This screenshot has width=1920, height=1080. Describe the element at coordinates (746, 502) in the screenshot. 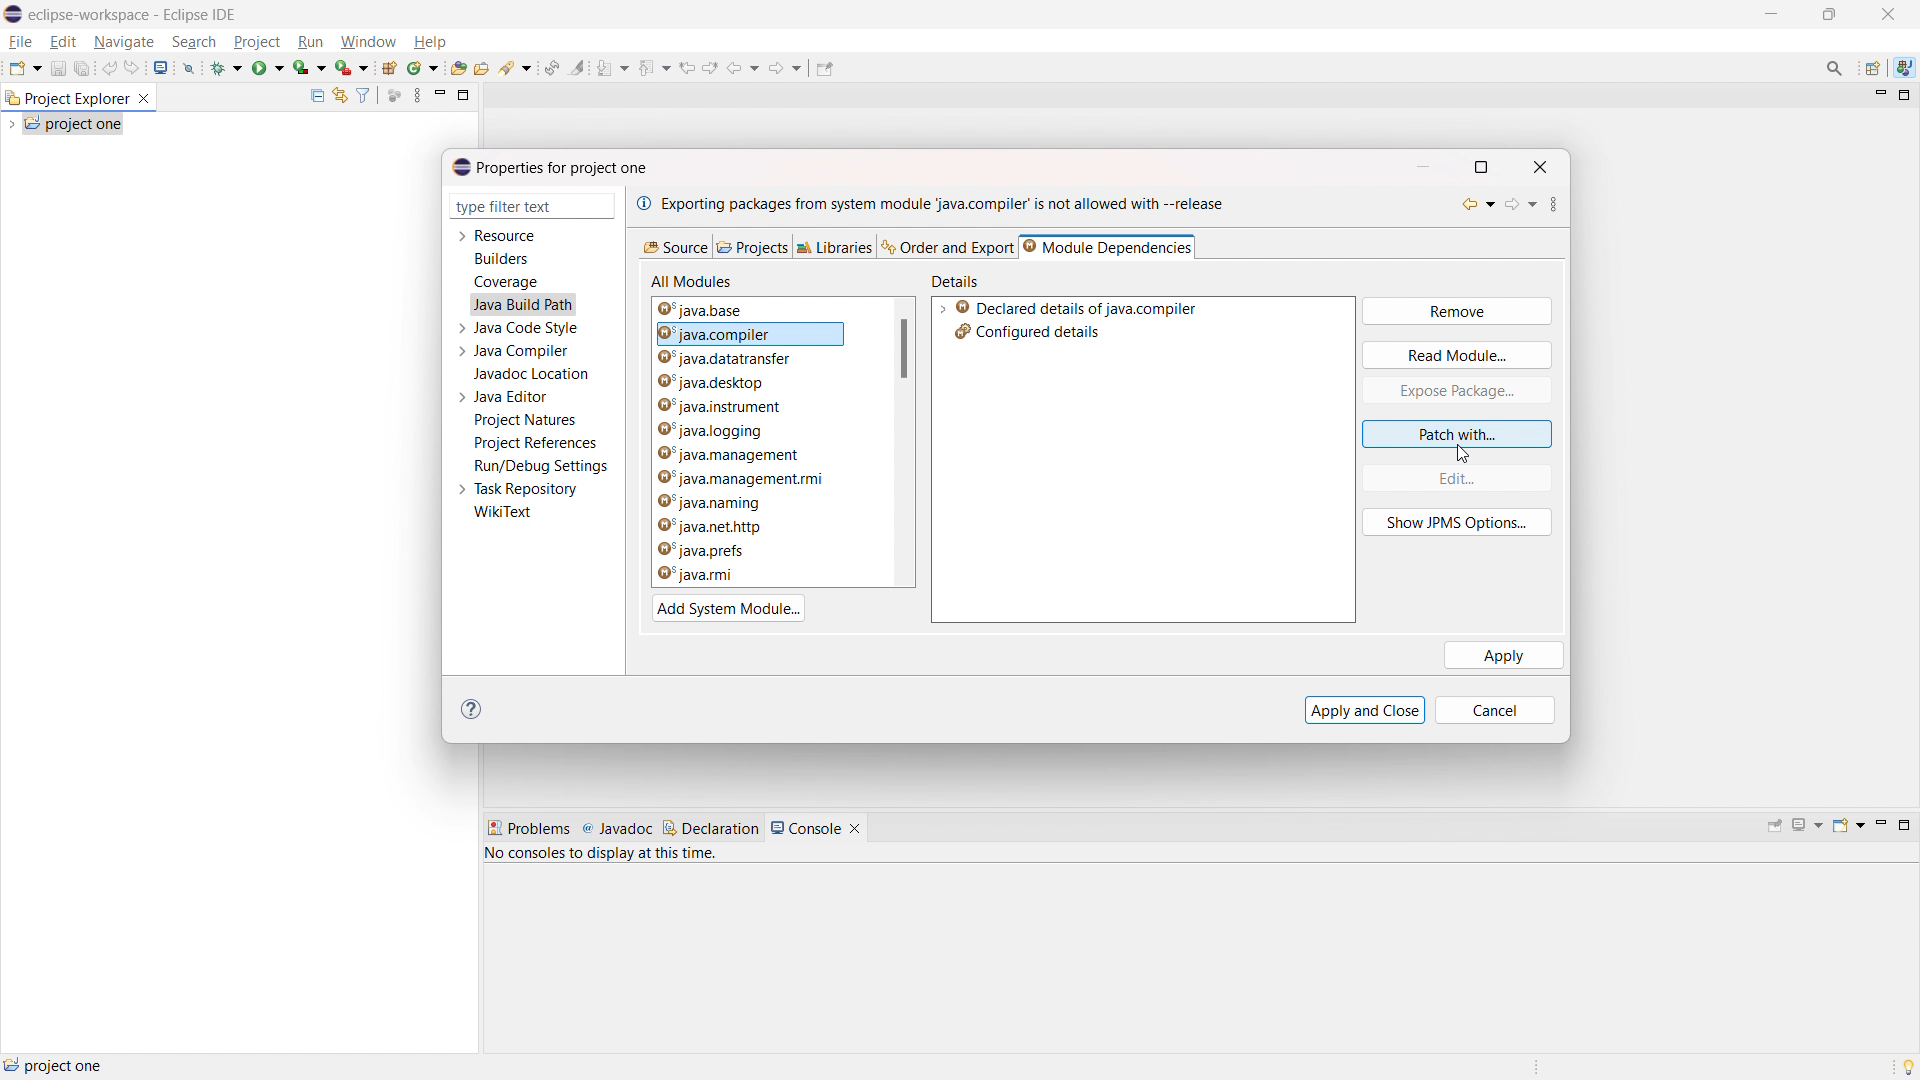

I see `java.naming` at that location.